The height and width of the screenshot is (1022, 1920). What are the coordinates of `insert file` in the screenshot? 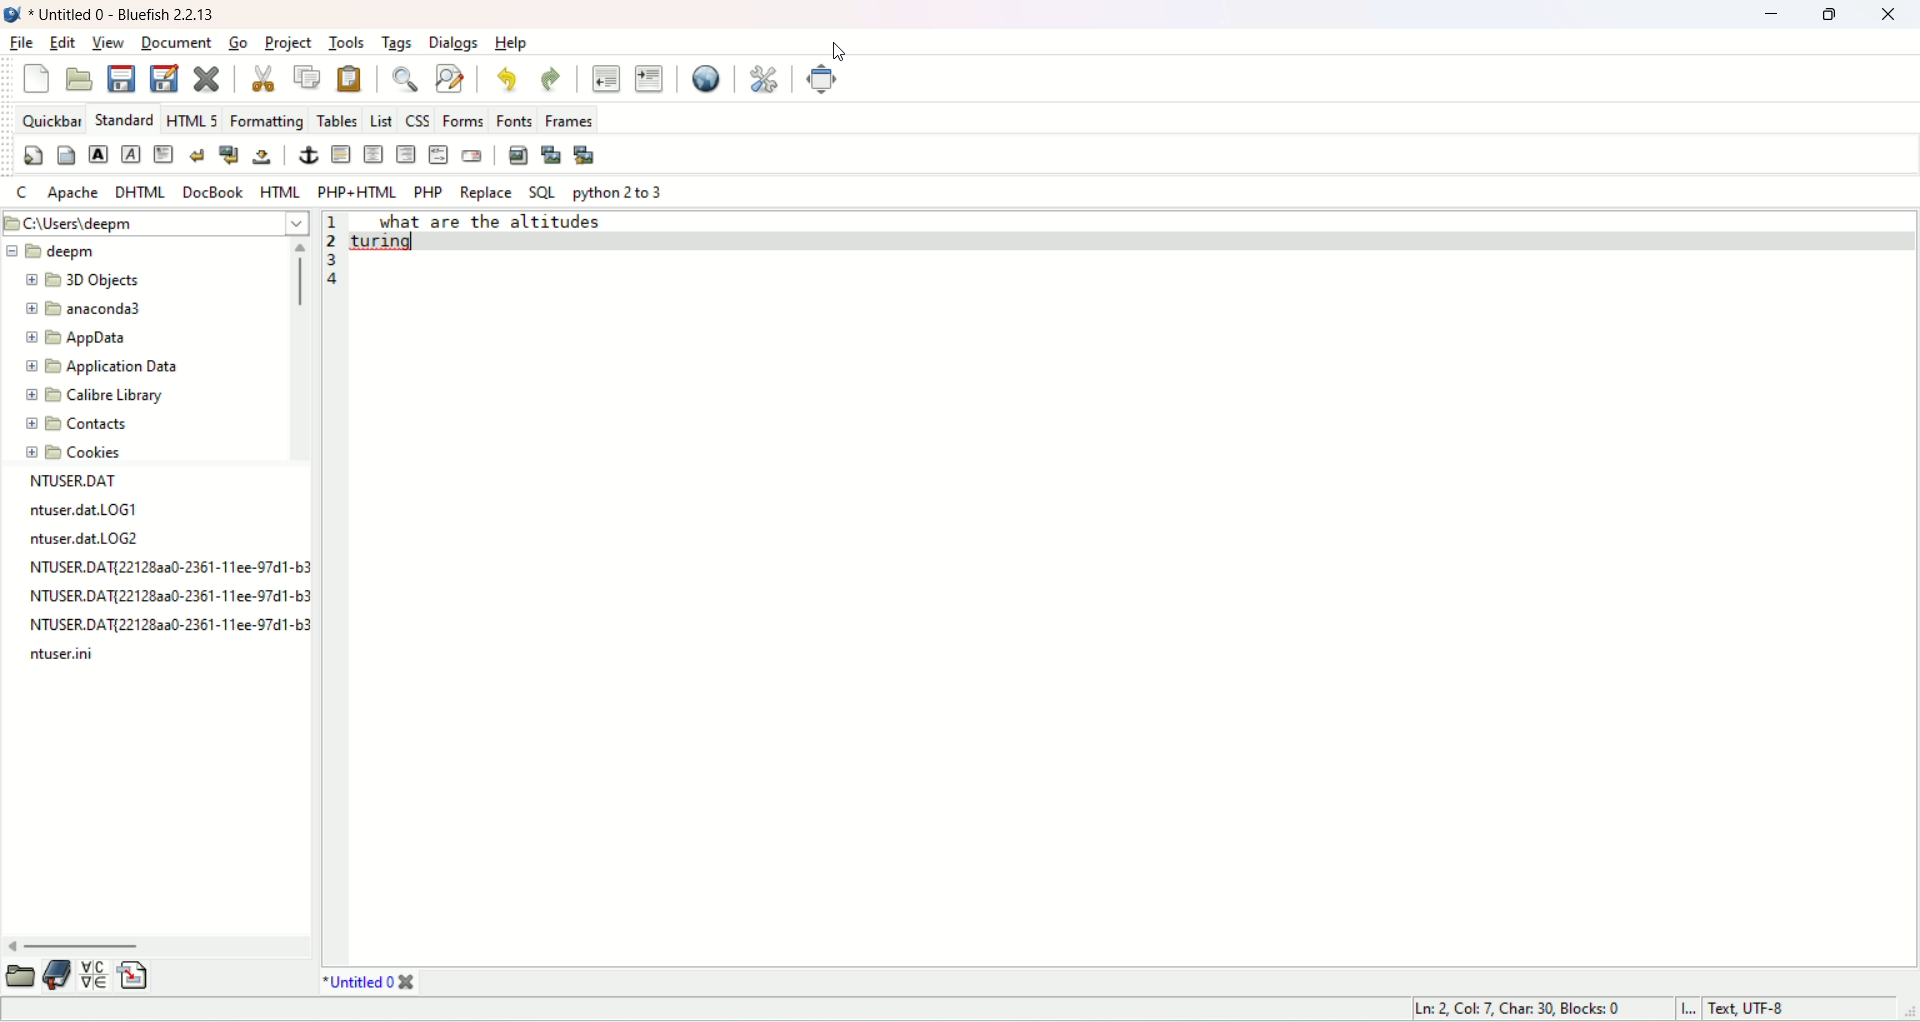 It's located at (136, 974).